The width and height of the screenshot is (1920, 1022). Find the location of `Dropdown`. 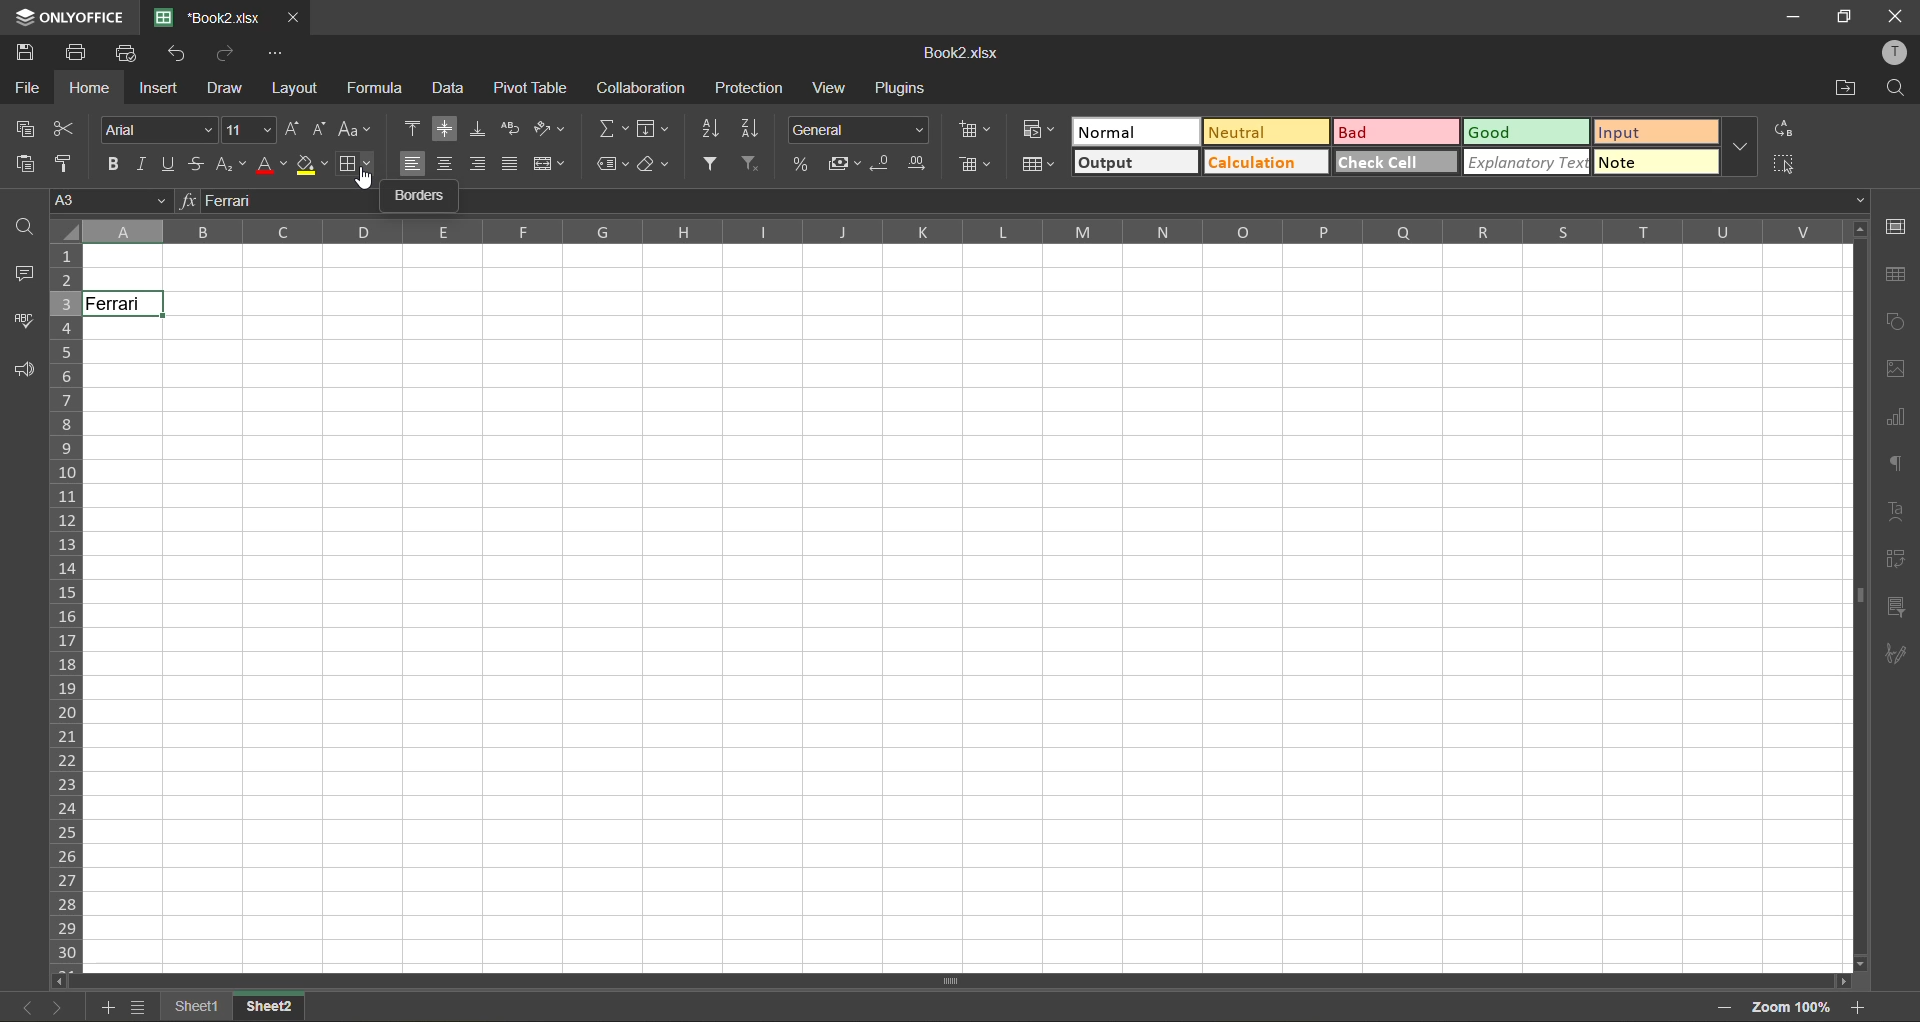

Dropdown is located at coordinates (1861, 200).